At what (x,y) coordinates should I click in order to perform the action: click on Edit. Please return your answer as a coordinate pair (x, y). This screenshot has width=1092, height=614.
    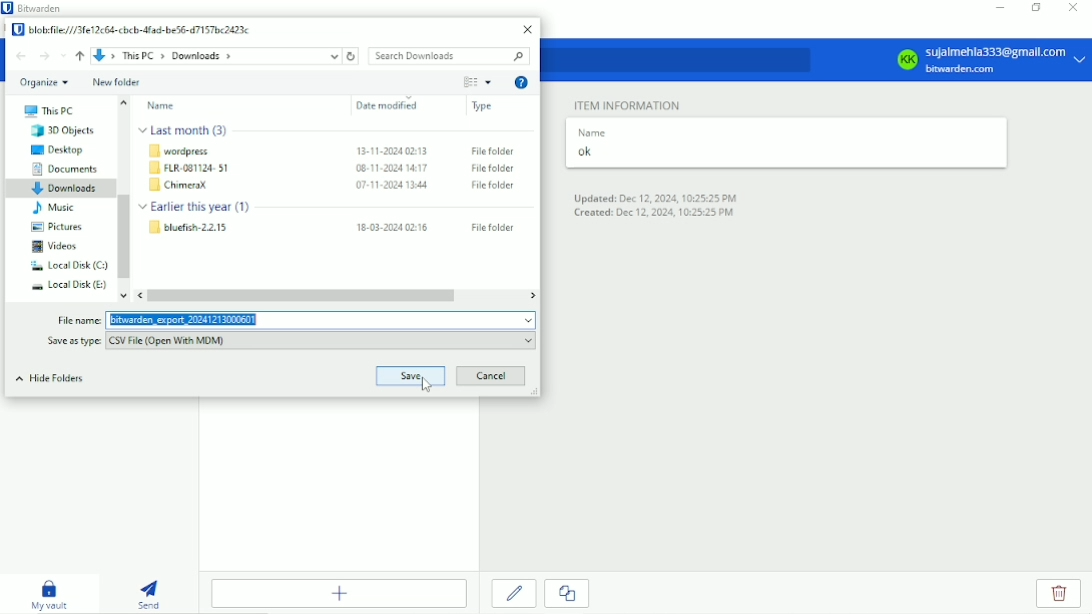
    Looking at the image, I should click on (515, 593).